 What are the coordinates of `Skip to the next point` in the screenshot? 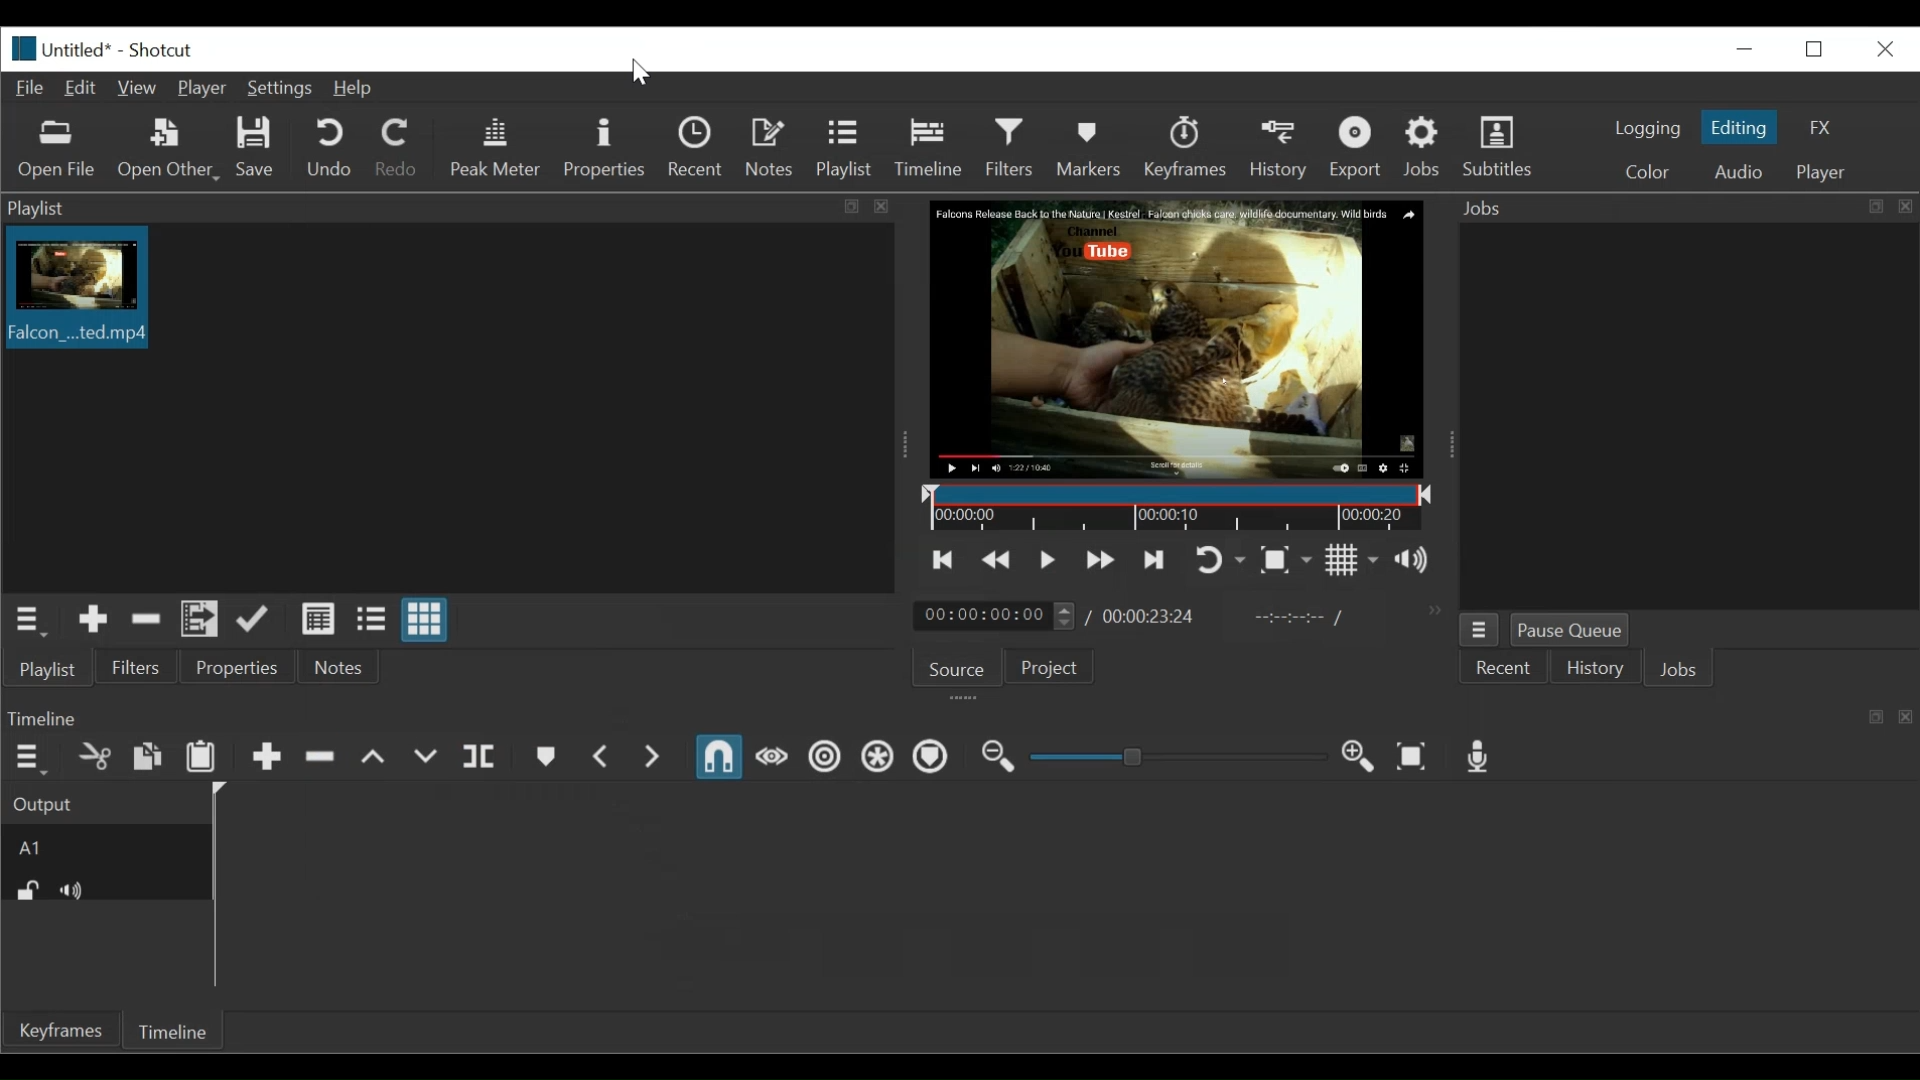 It's located at (1154, 562).